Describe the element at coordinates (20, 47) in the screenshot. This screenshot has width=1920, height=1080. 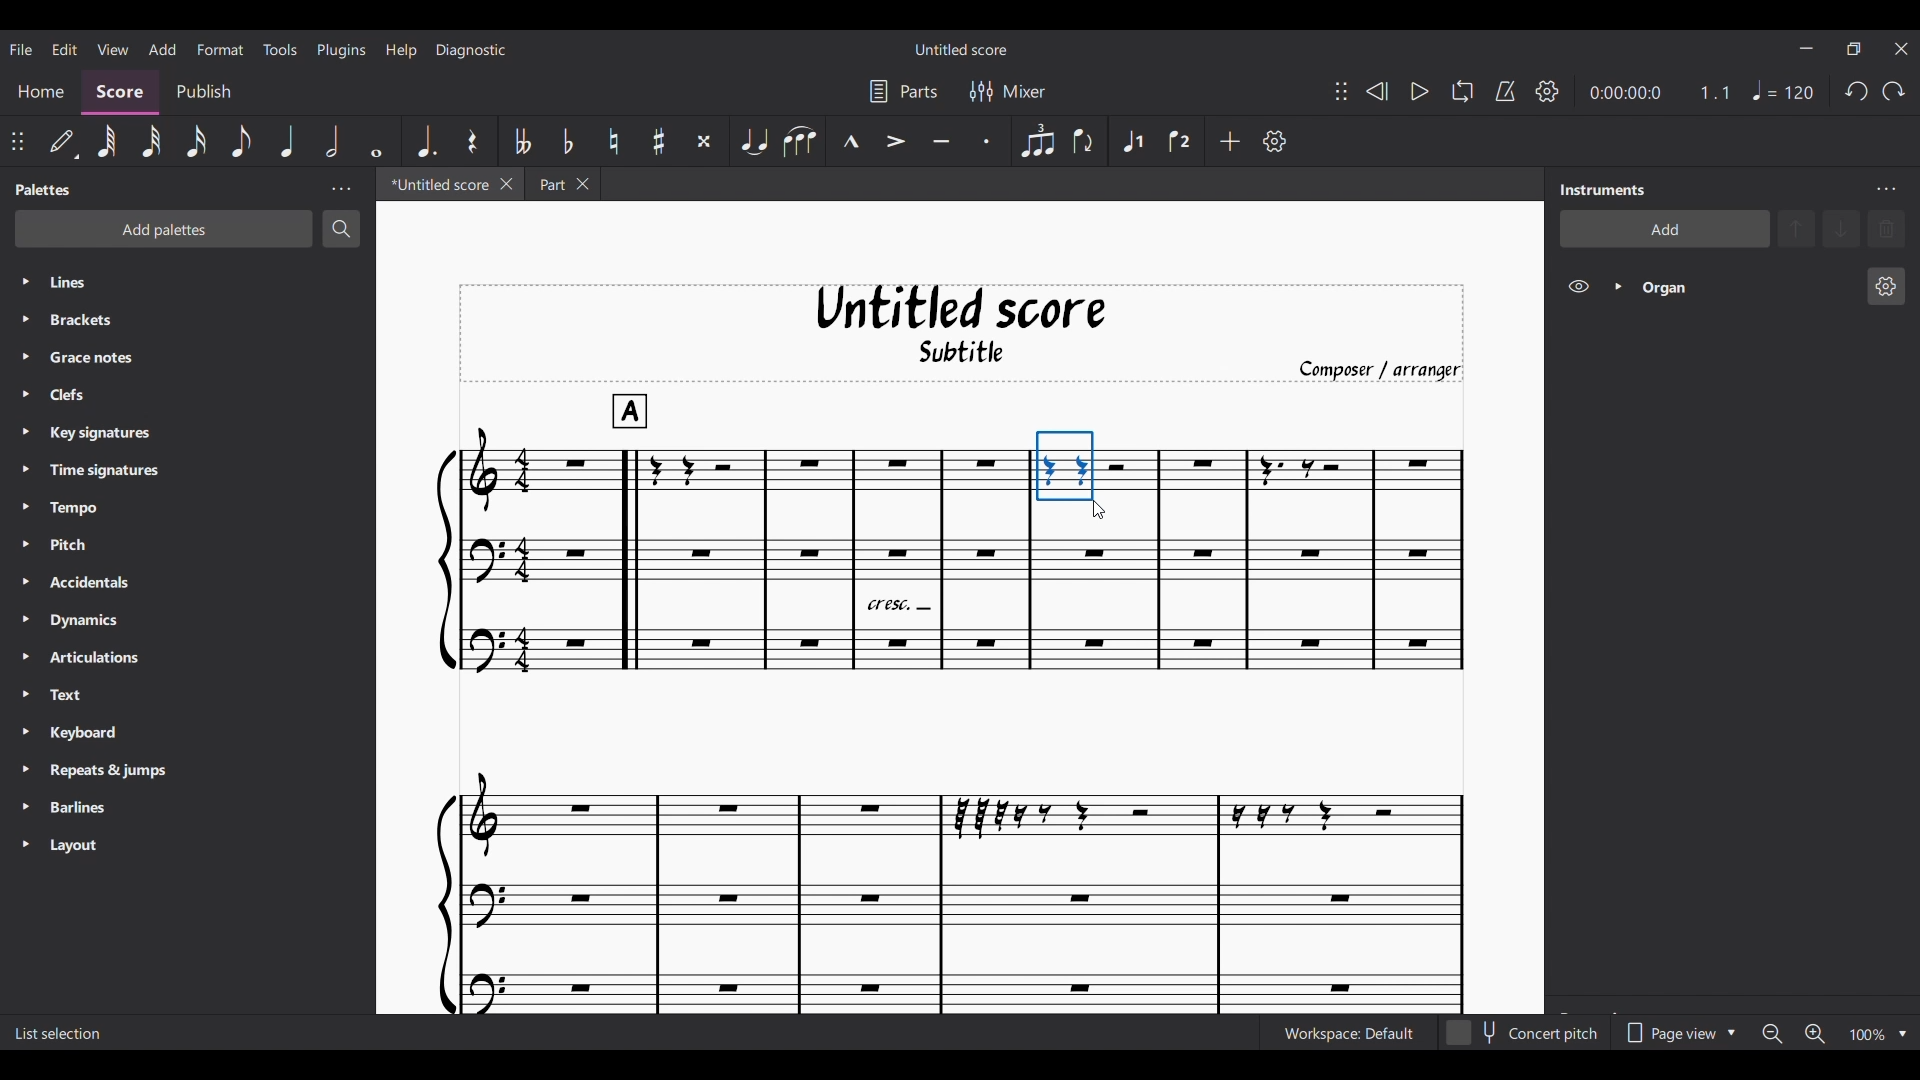
I see `File menu` at that location.